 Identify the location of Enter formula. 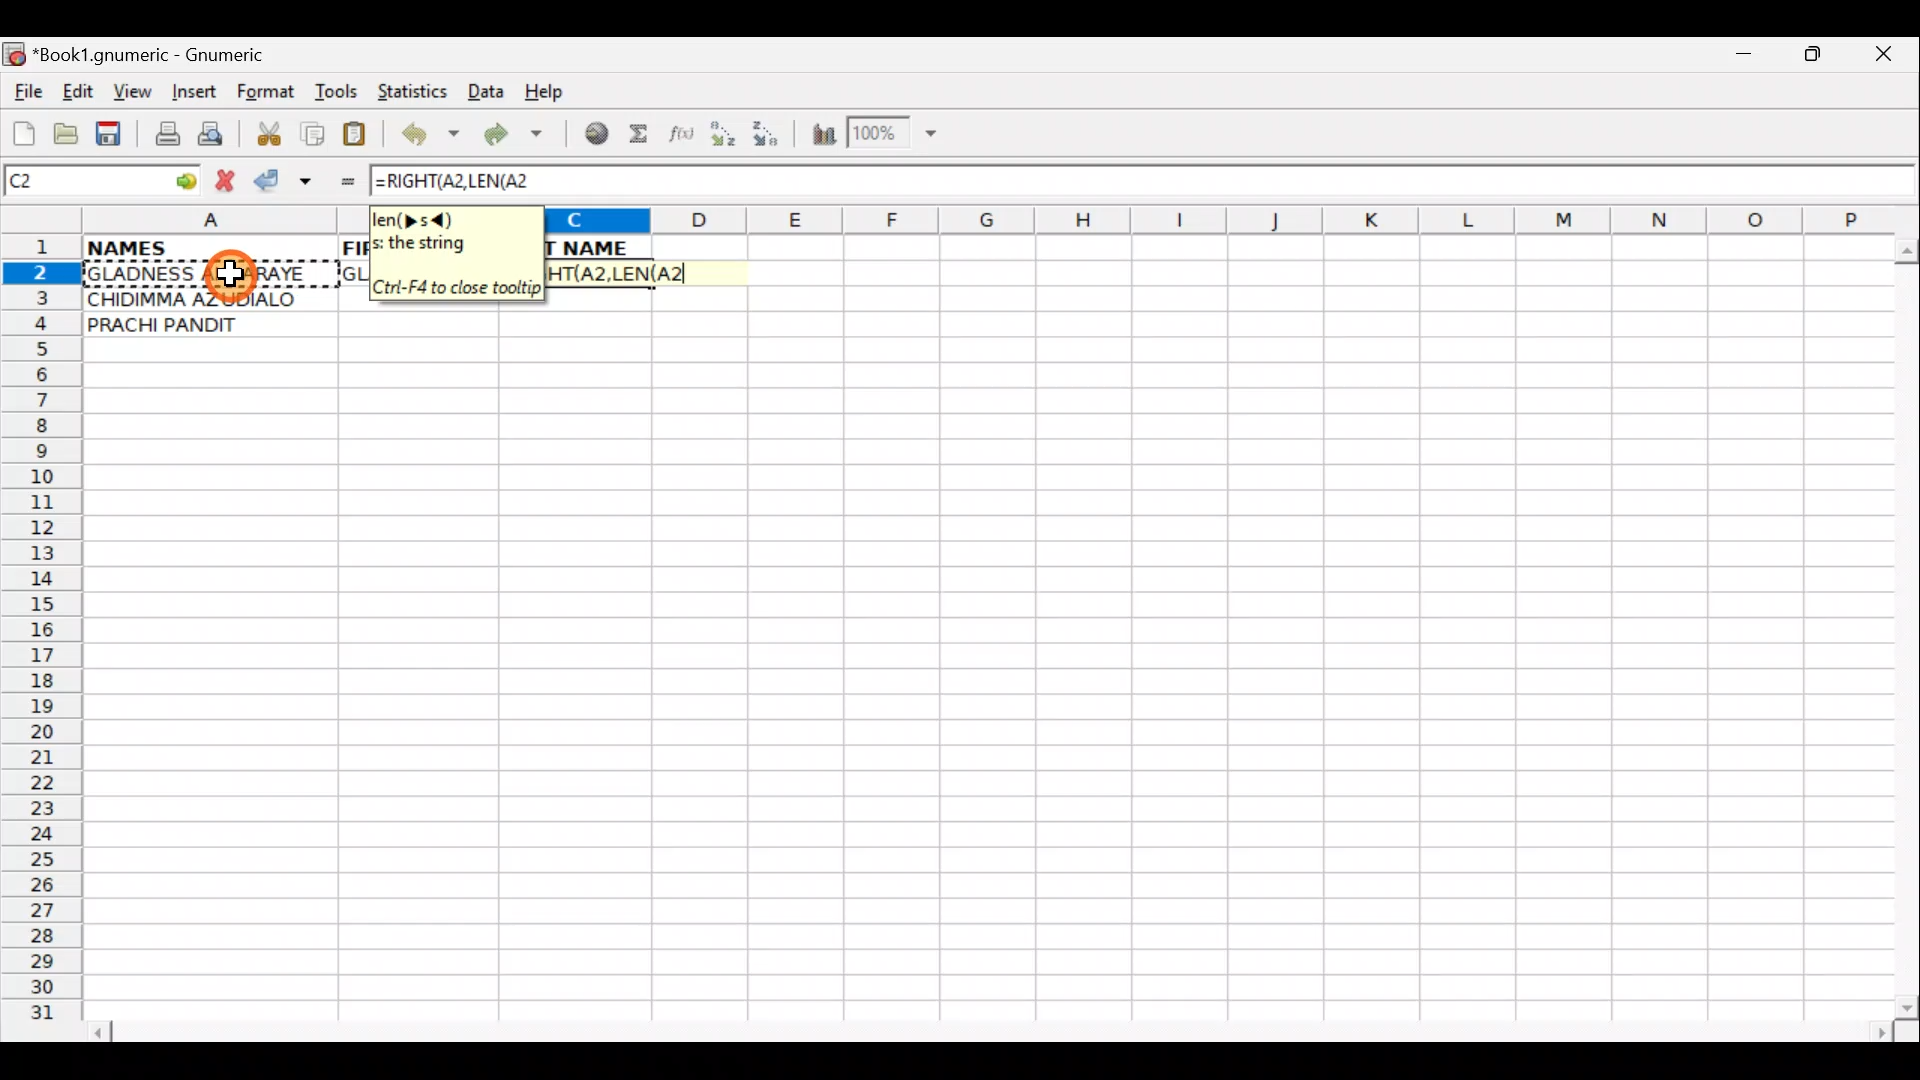
(338, 181).